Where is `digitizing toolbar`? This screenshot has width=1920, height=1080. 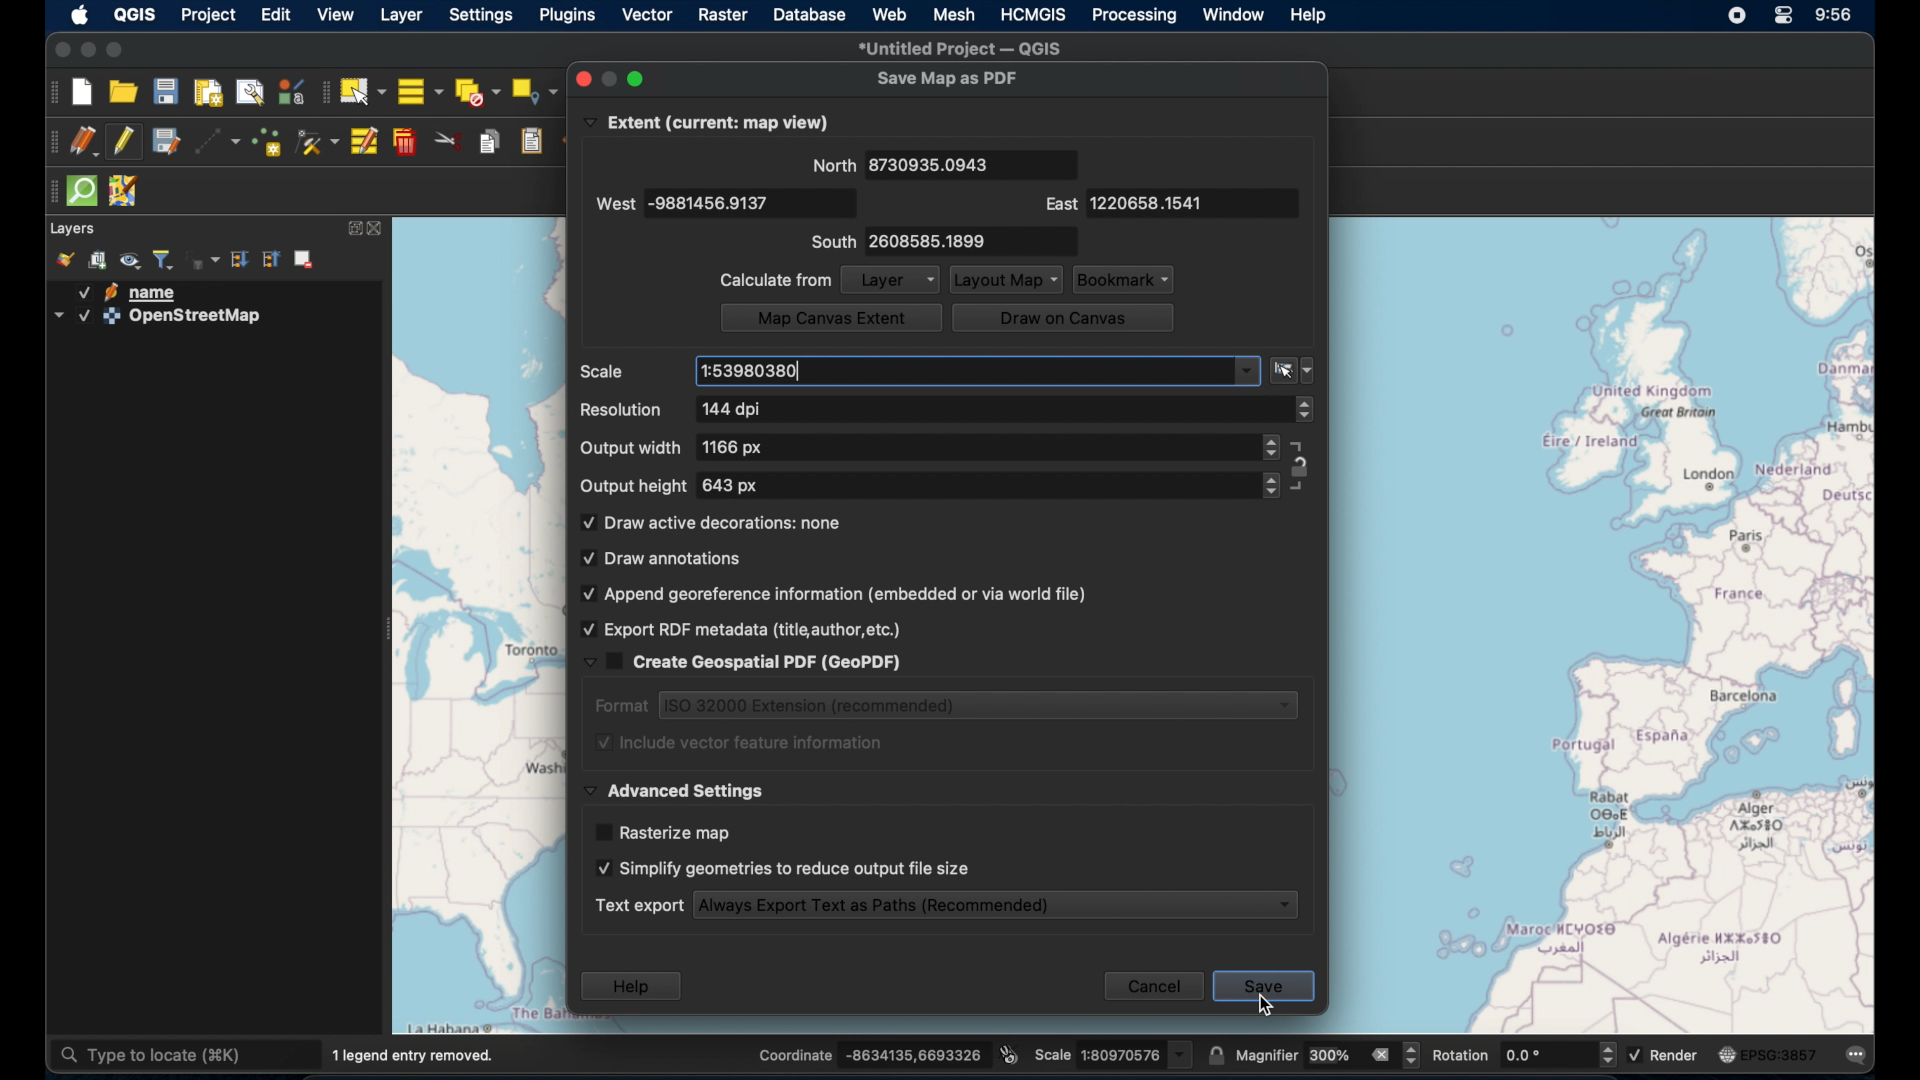
digitizing toolbar is located at coordinates (51, 145).